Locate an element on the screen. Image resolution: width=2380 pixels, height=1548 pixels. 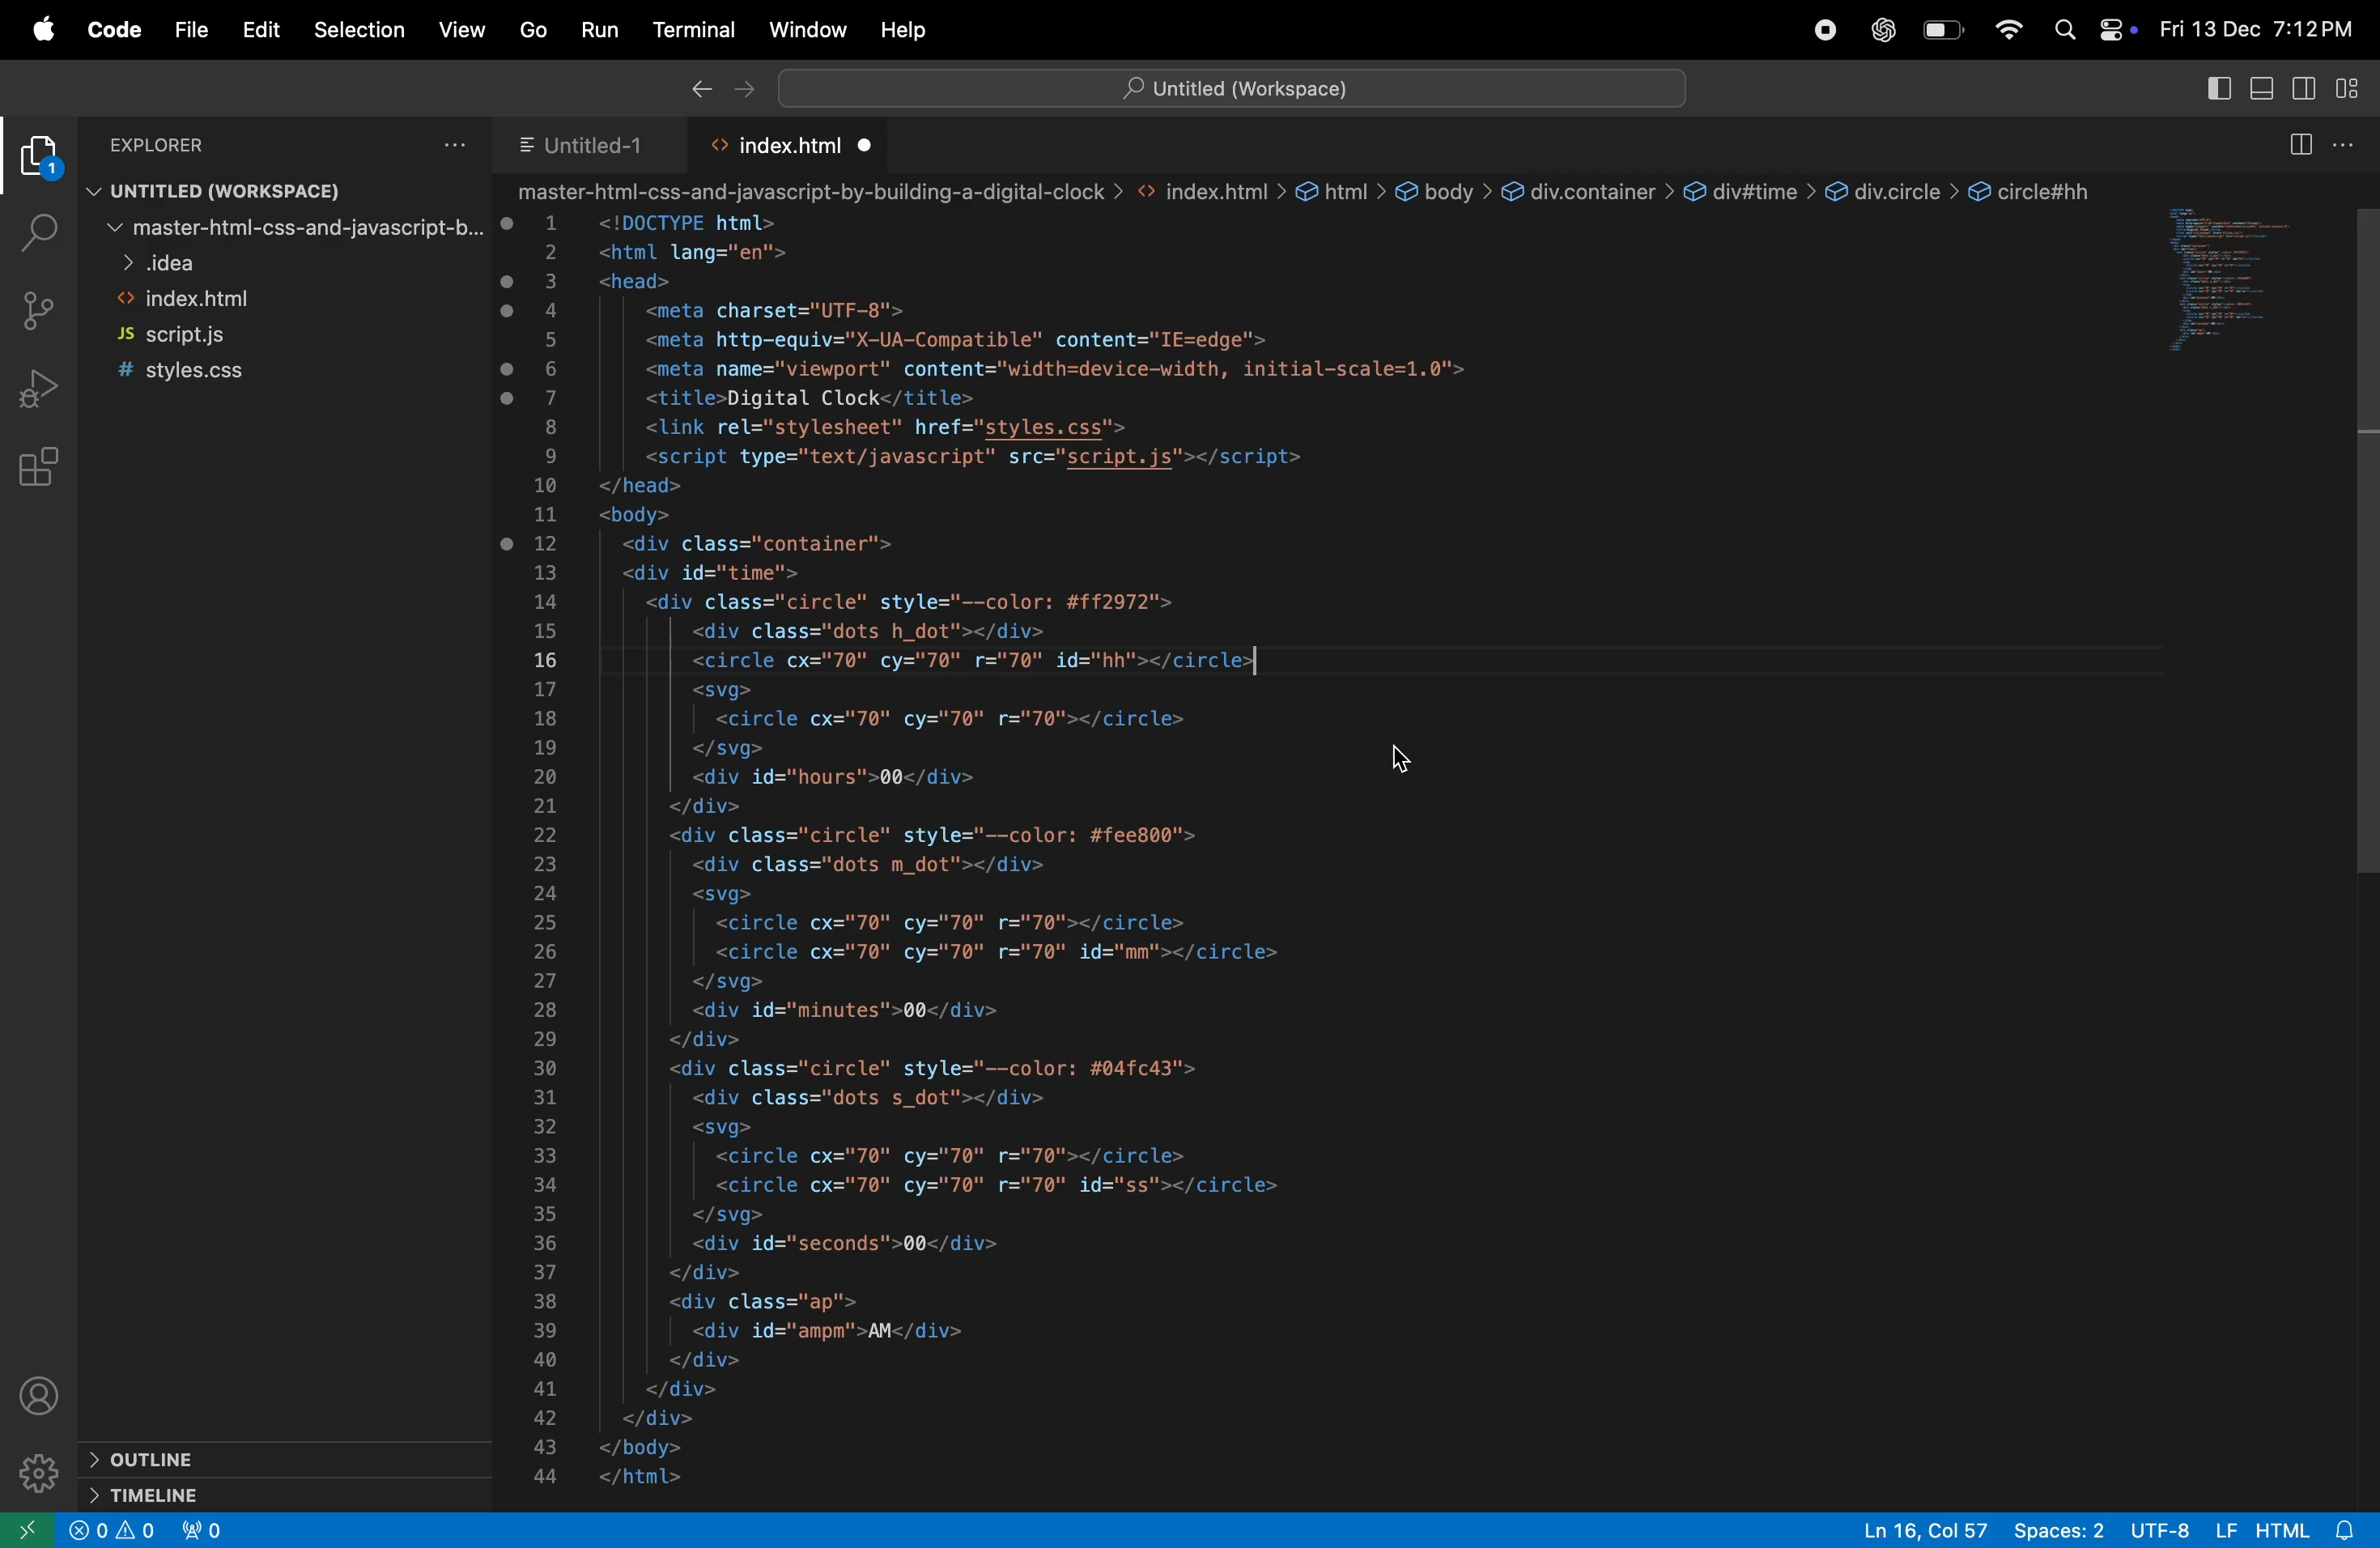
untitled workspace is located at coordinates (1231, 86).